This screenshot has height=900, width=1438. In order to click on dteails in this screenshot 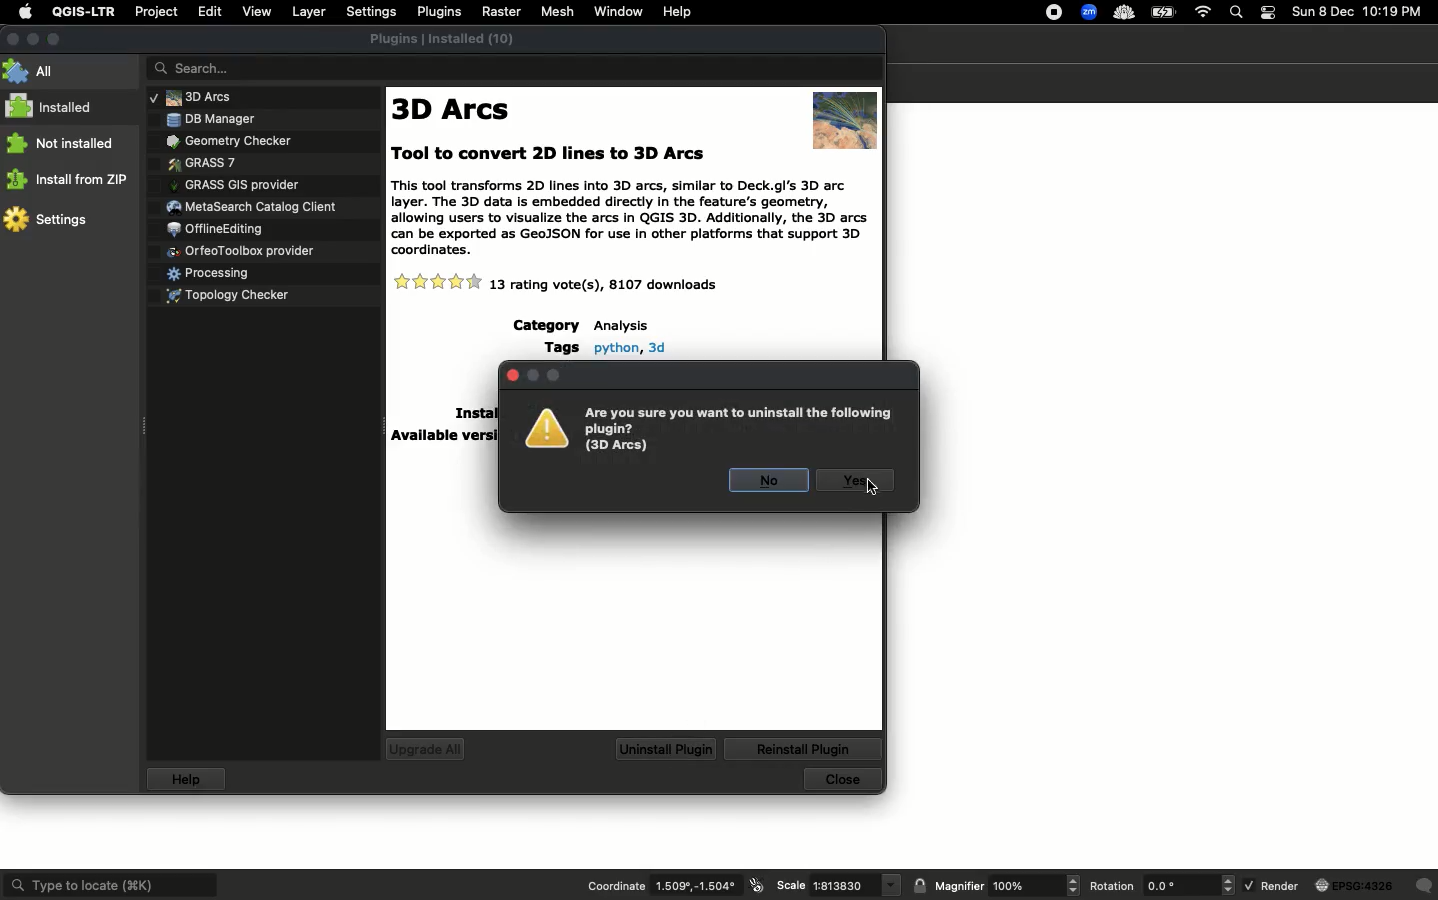, I will do `click(582, 325)`.